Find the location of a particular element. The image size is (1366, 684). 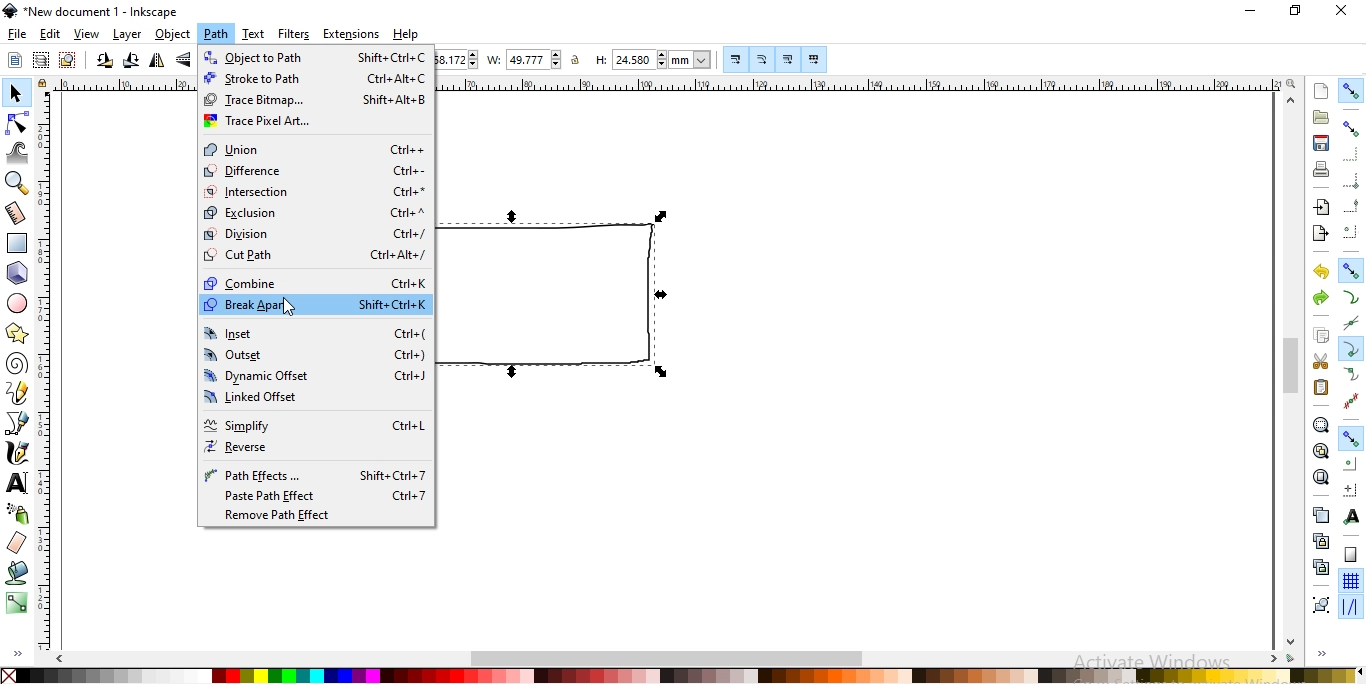

scrollbar is located at coordinates (1291, 367).